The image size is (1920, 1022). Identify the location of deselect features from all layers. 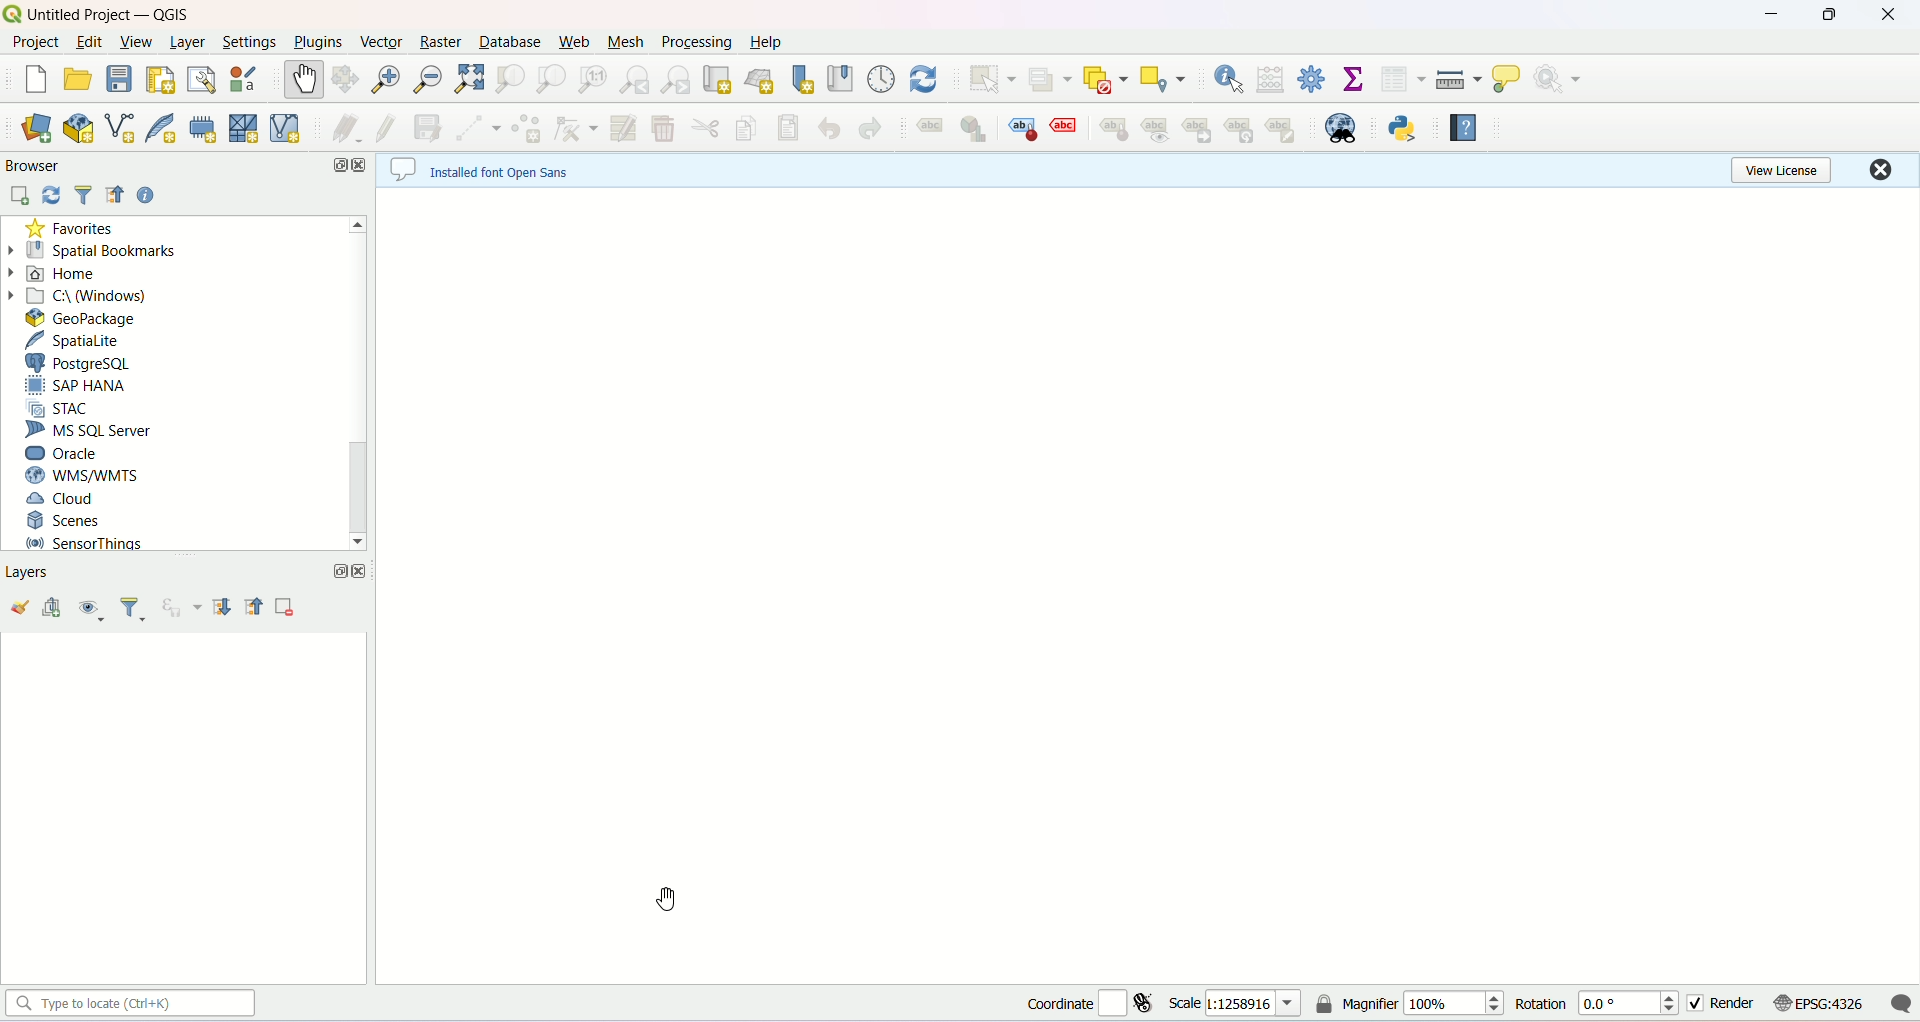
(1111, 78).